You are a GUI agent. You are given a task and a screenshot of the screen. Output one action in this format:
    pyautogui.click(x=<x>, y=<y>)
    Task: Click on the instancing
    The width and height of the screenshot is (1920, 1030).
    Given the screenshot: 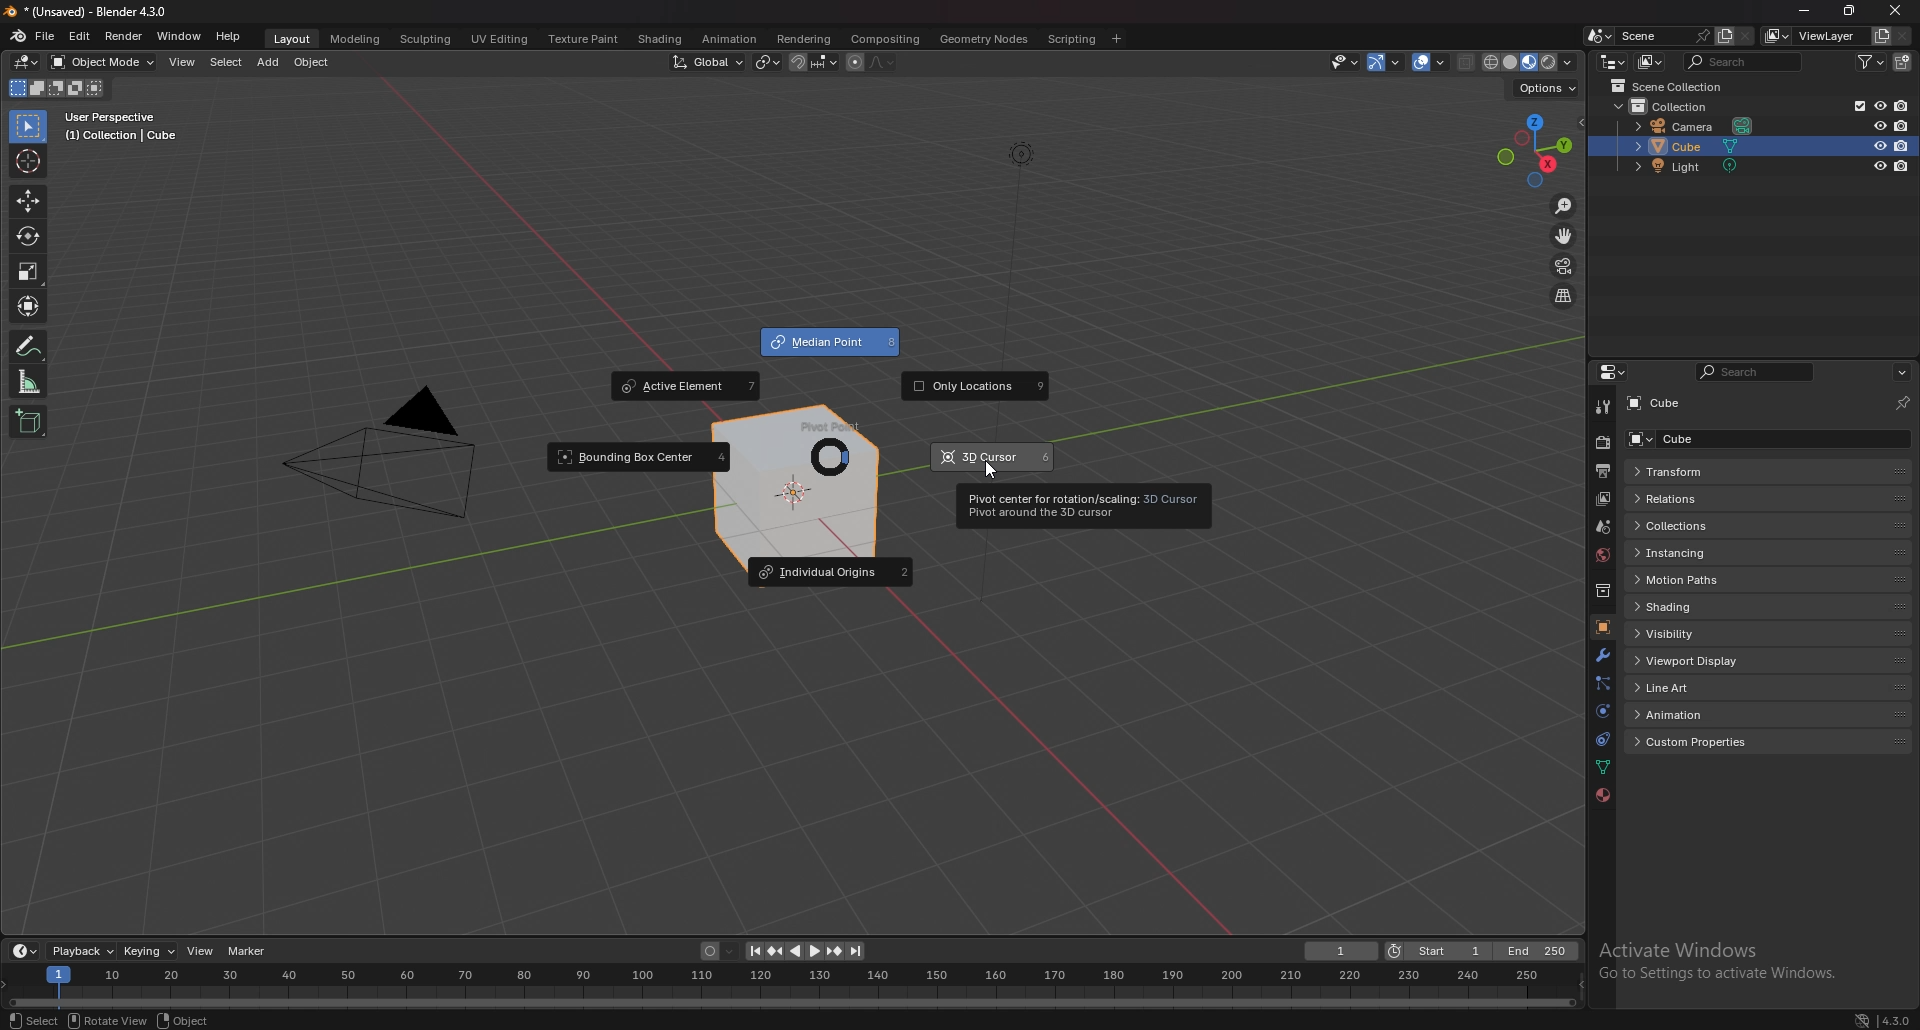 What is the action you would take?
    pyautogui.click(x=1700, y=554)
    